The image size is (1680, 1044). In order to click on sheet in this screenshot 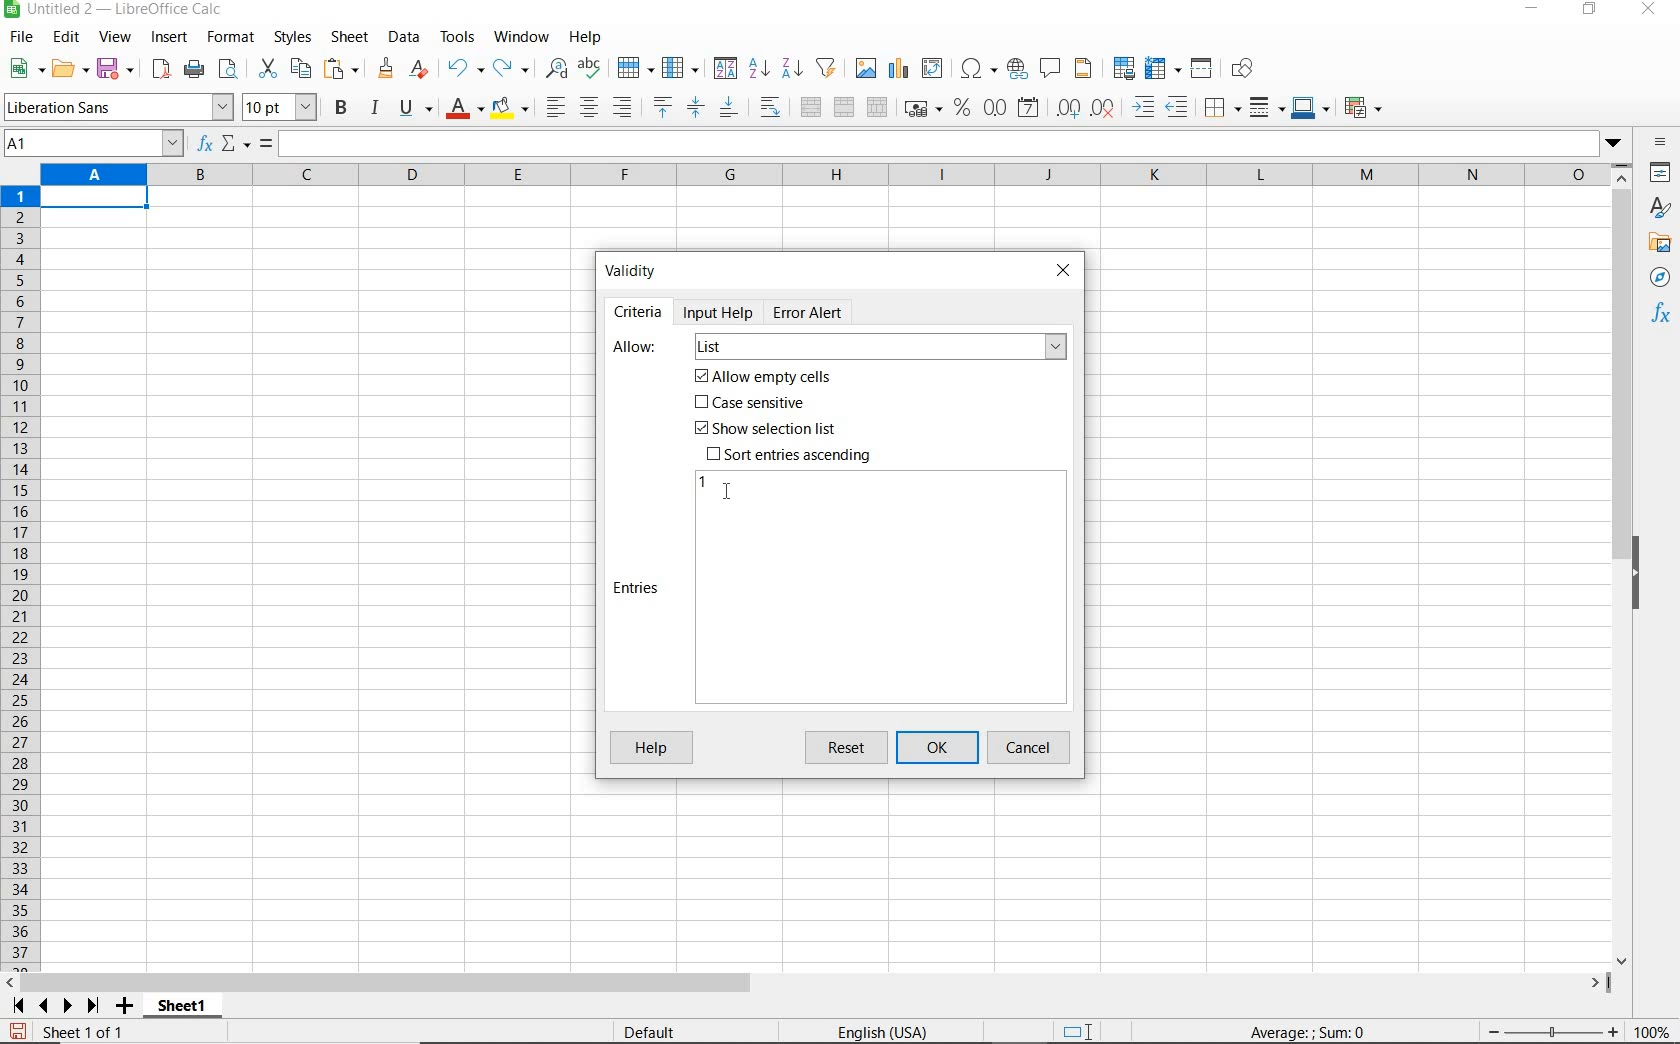, I will do `click(351, 39)`.